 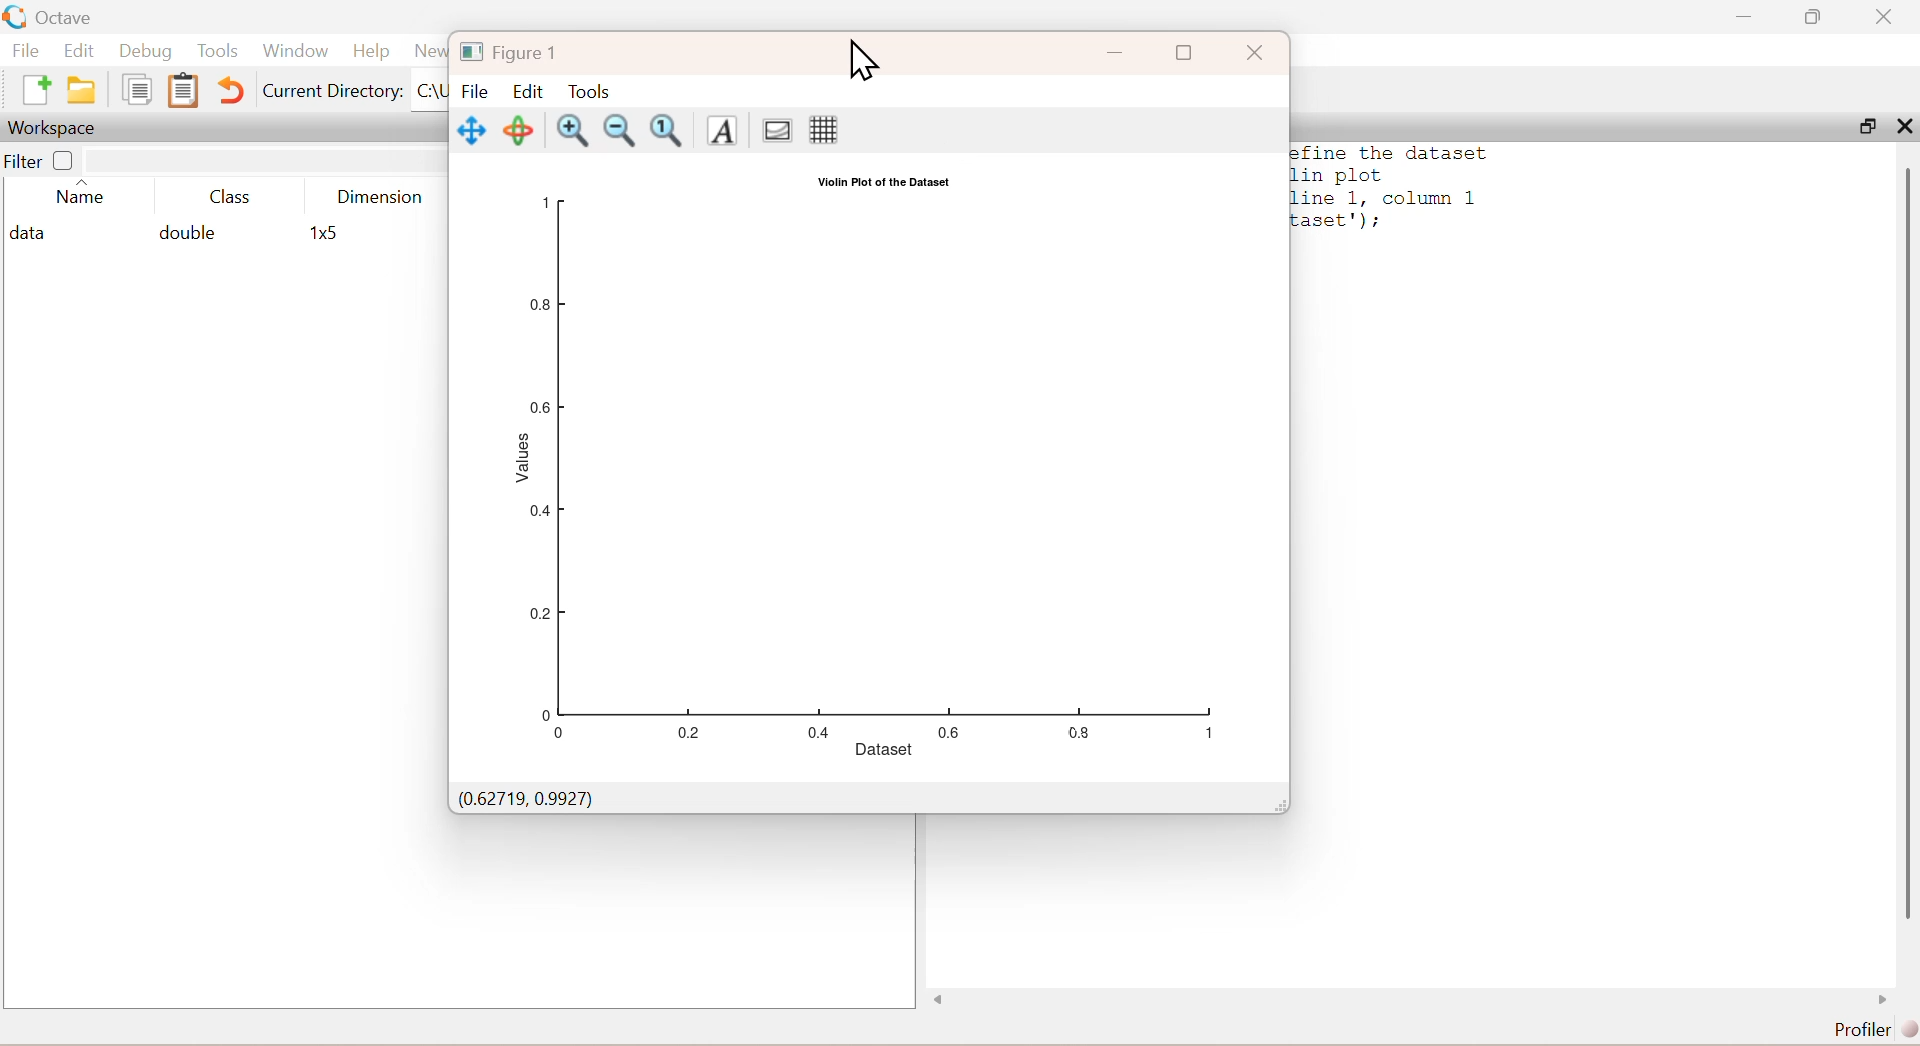 What do you see at coordinates (26, 49) in the screenshot?
I see `file` at bounding box center [26, 49].